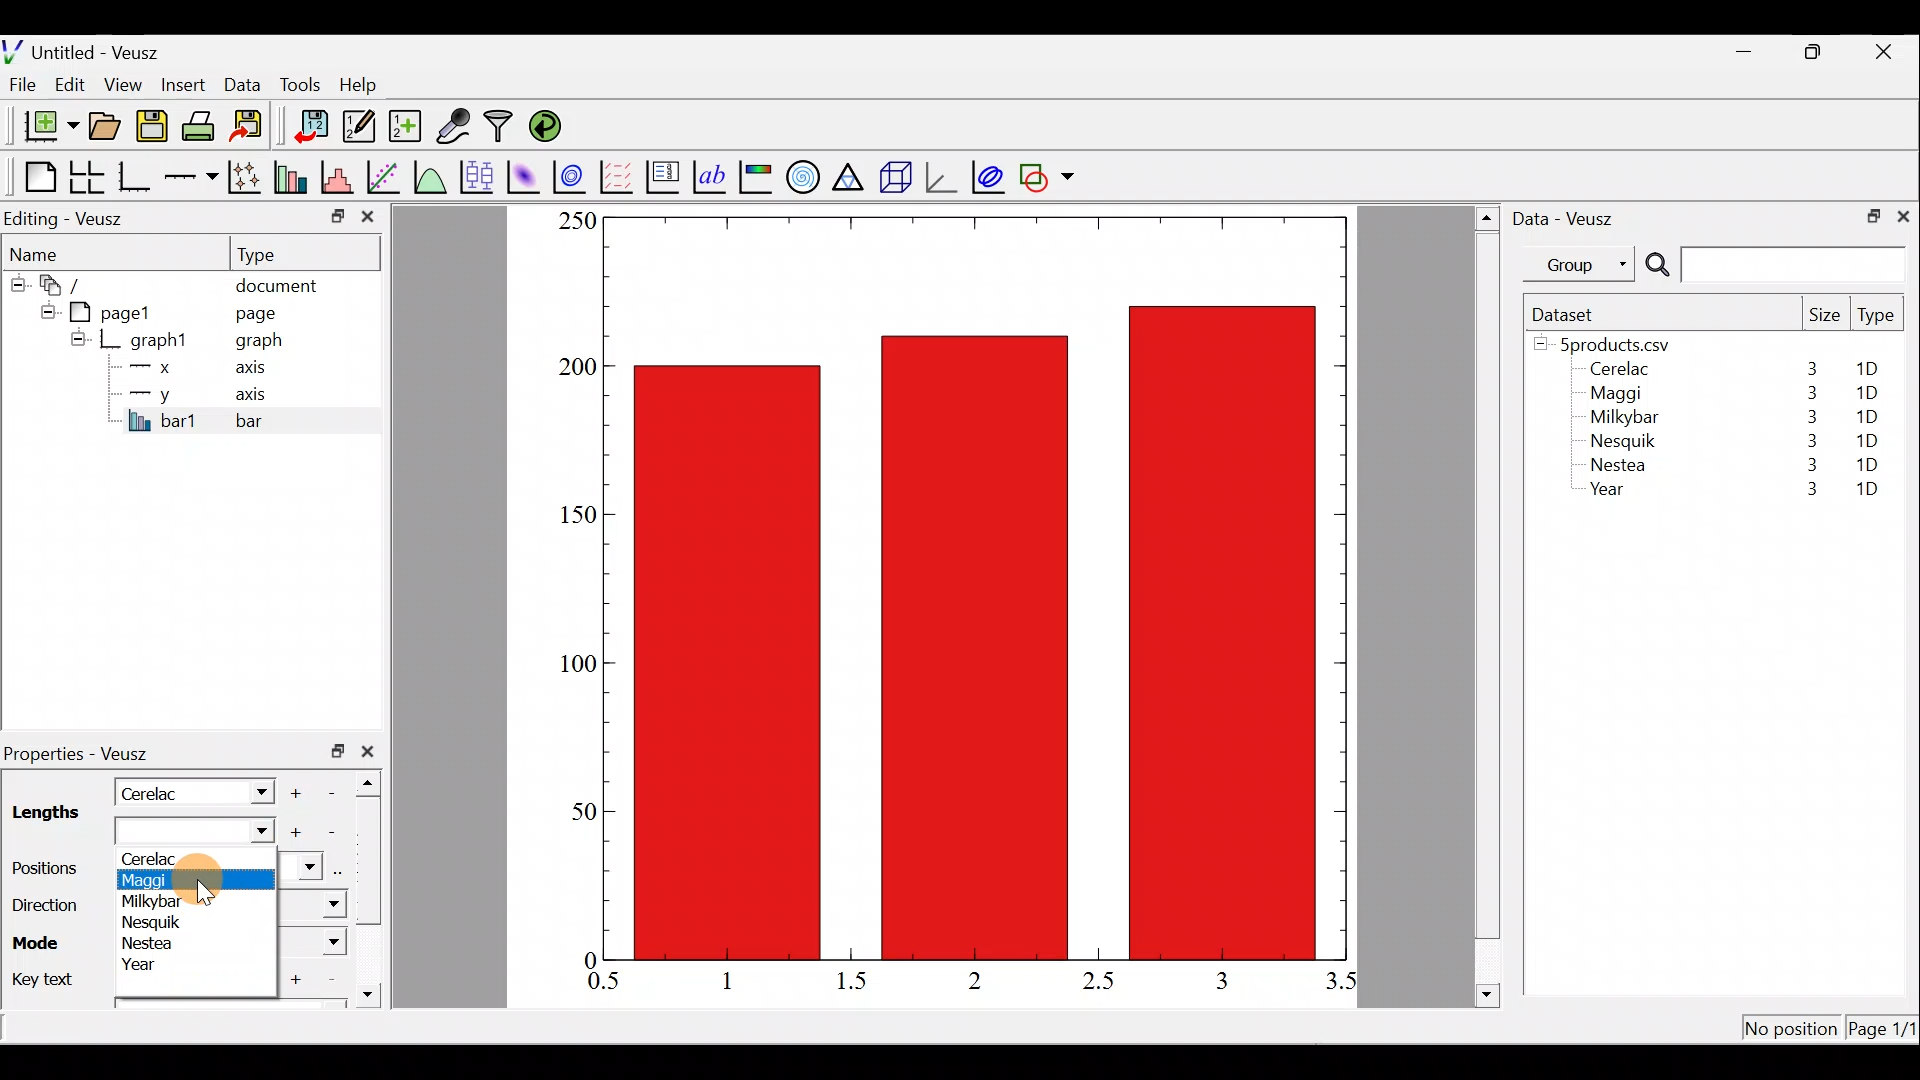 Image resolution: width=1920 pixels, height=1080 pixels. I want to click on minimize, so click(1754, 50).